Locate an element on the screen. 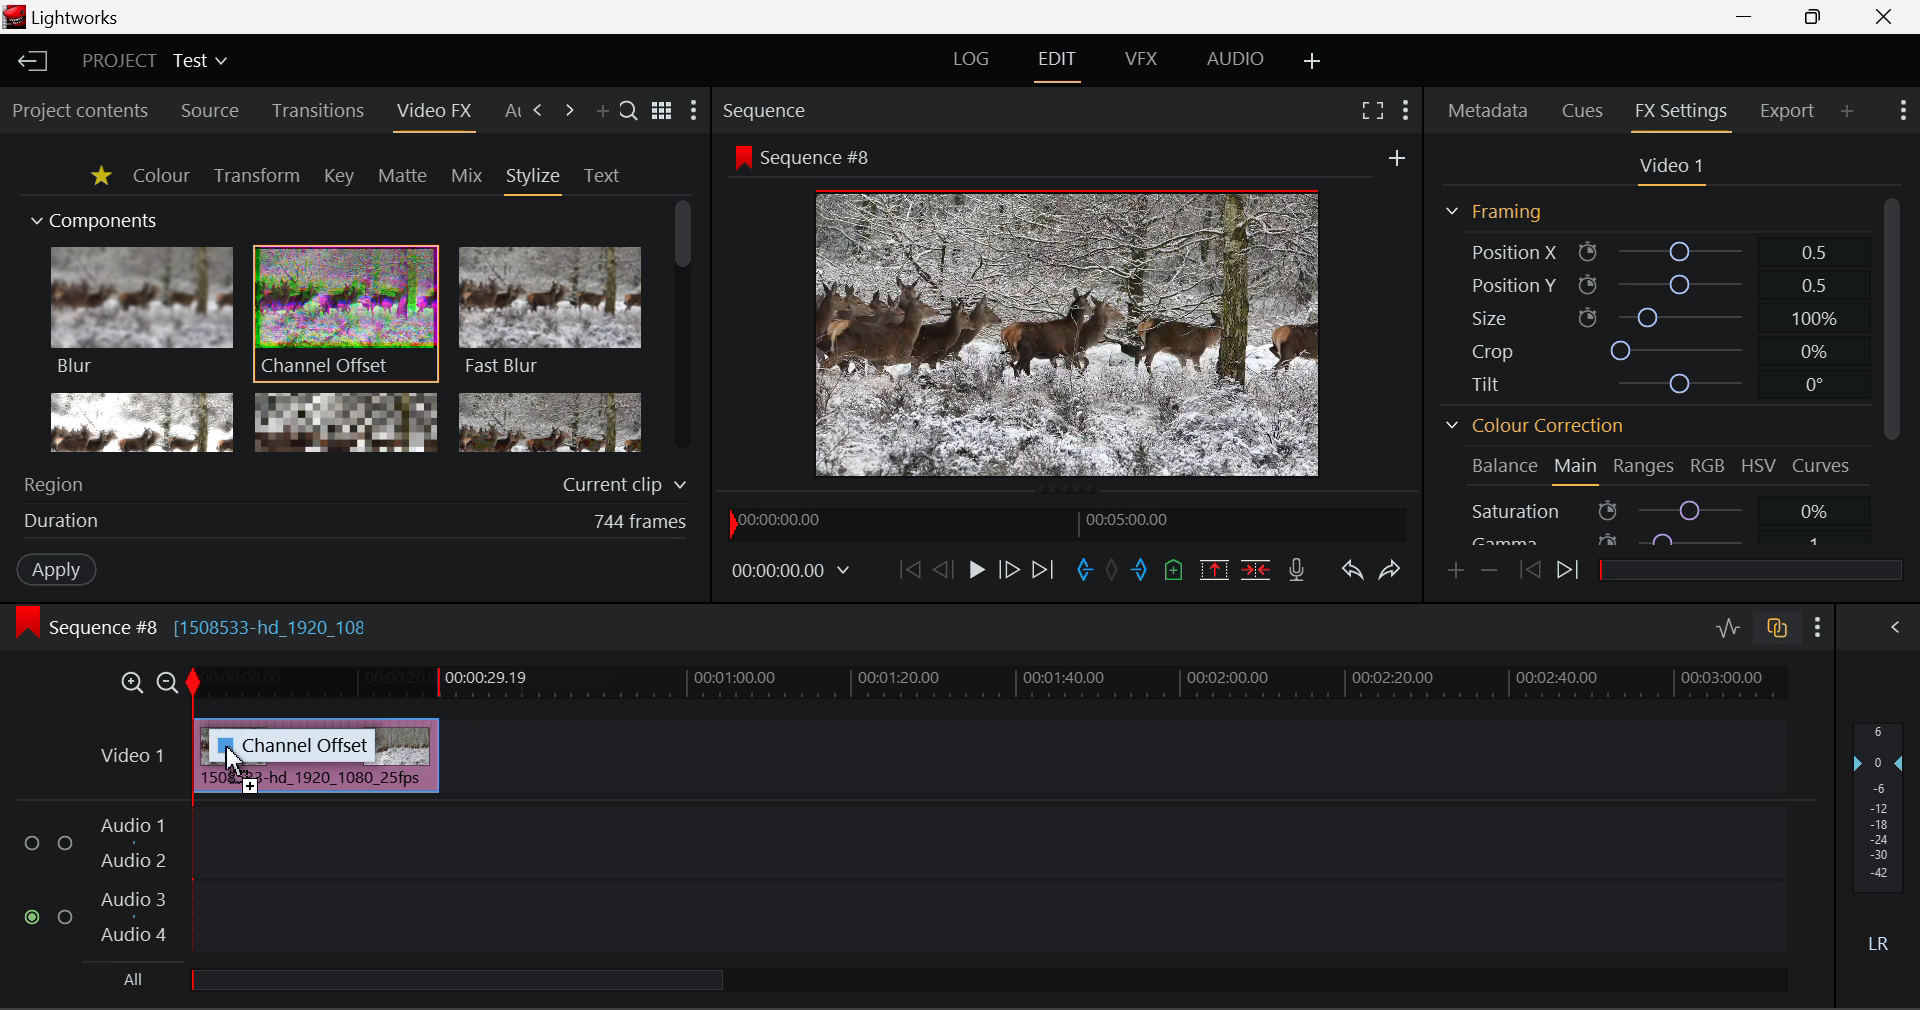 The image size is (1920, 1010). Components Section is located at coordinates (92, 217).